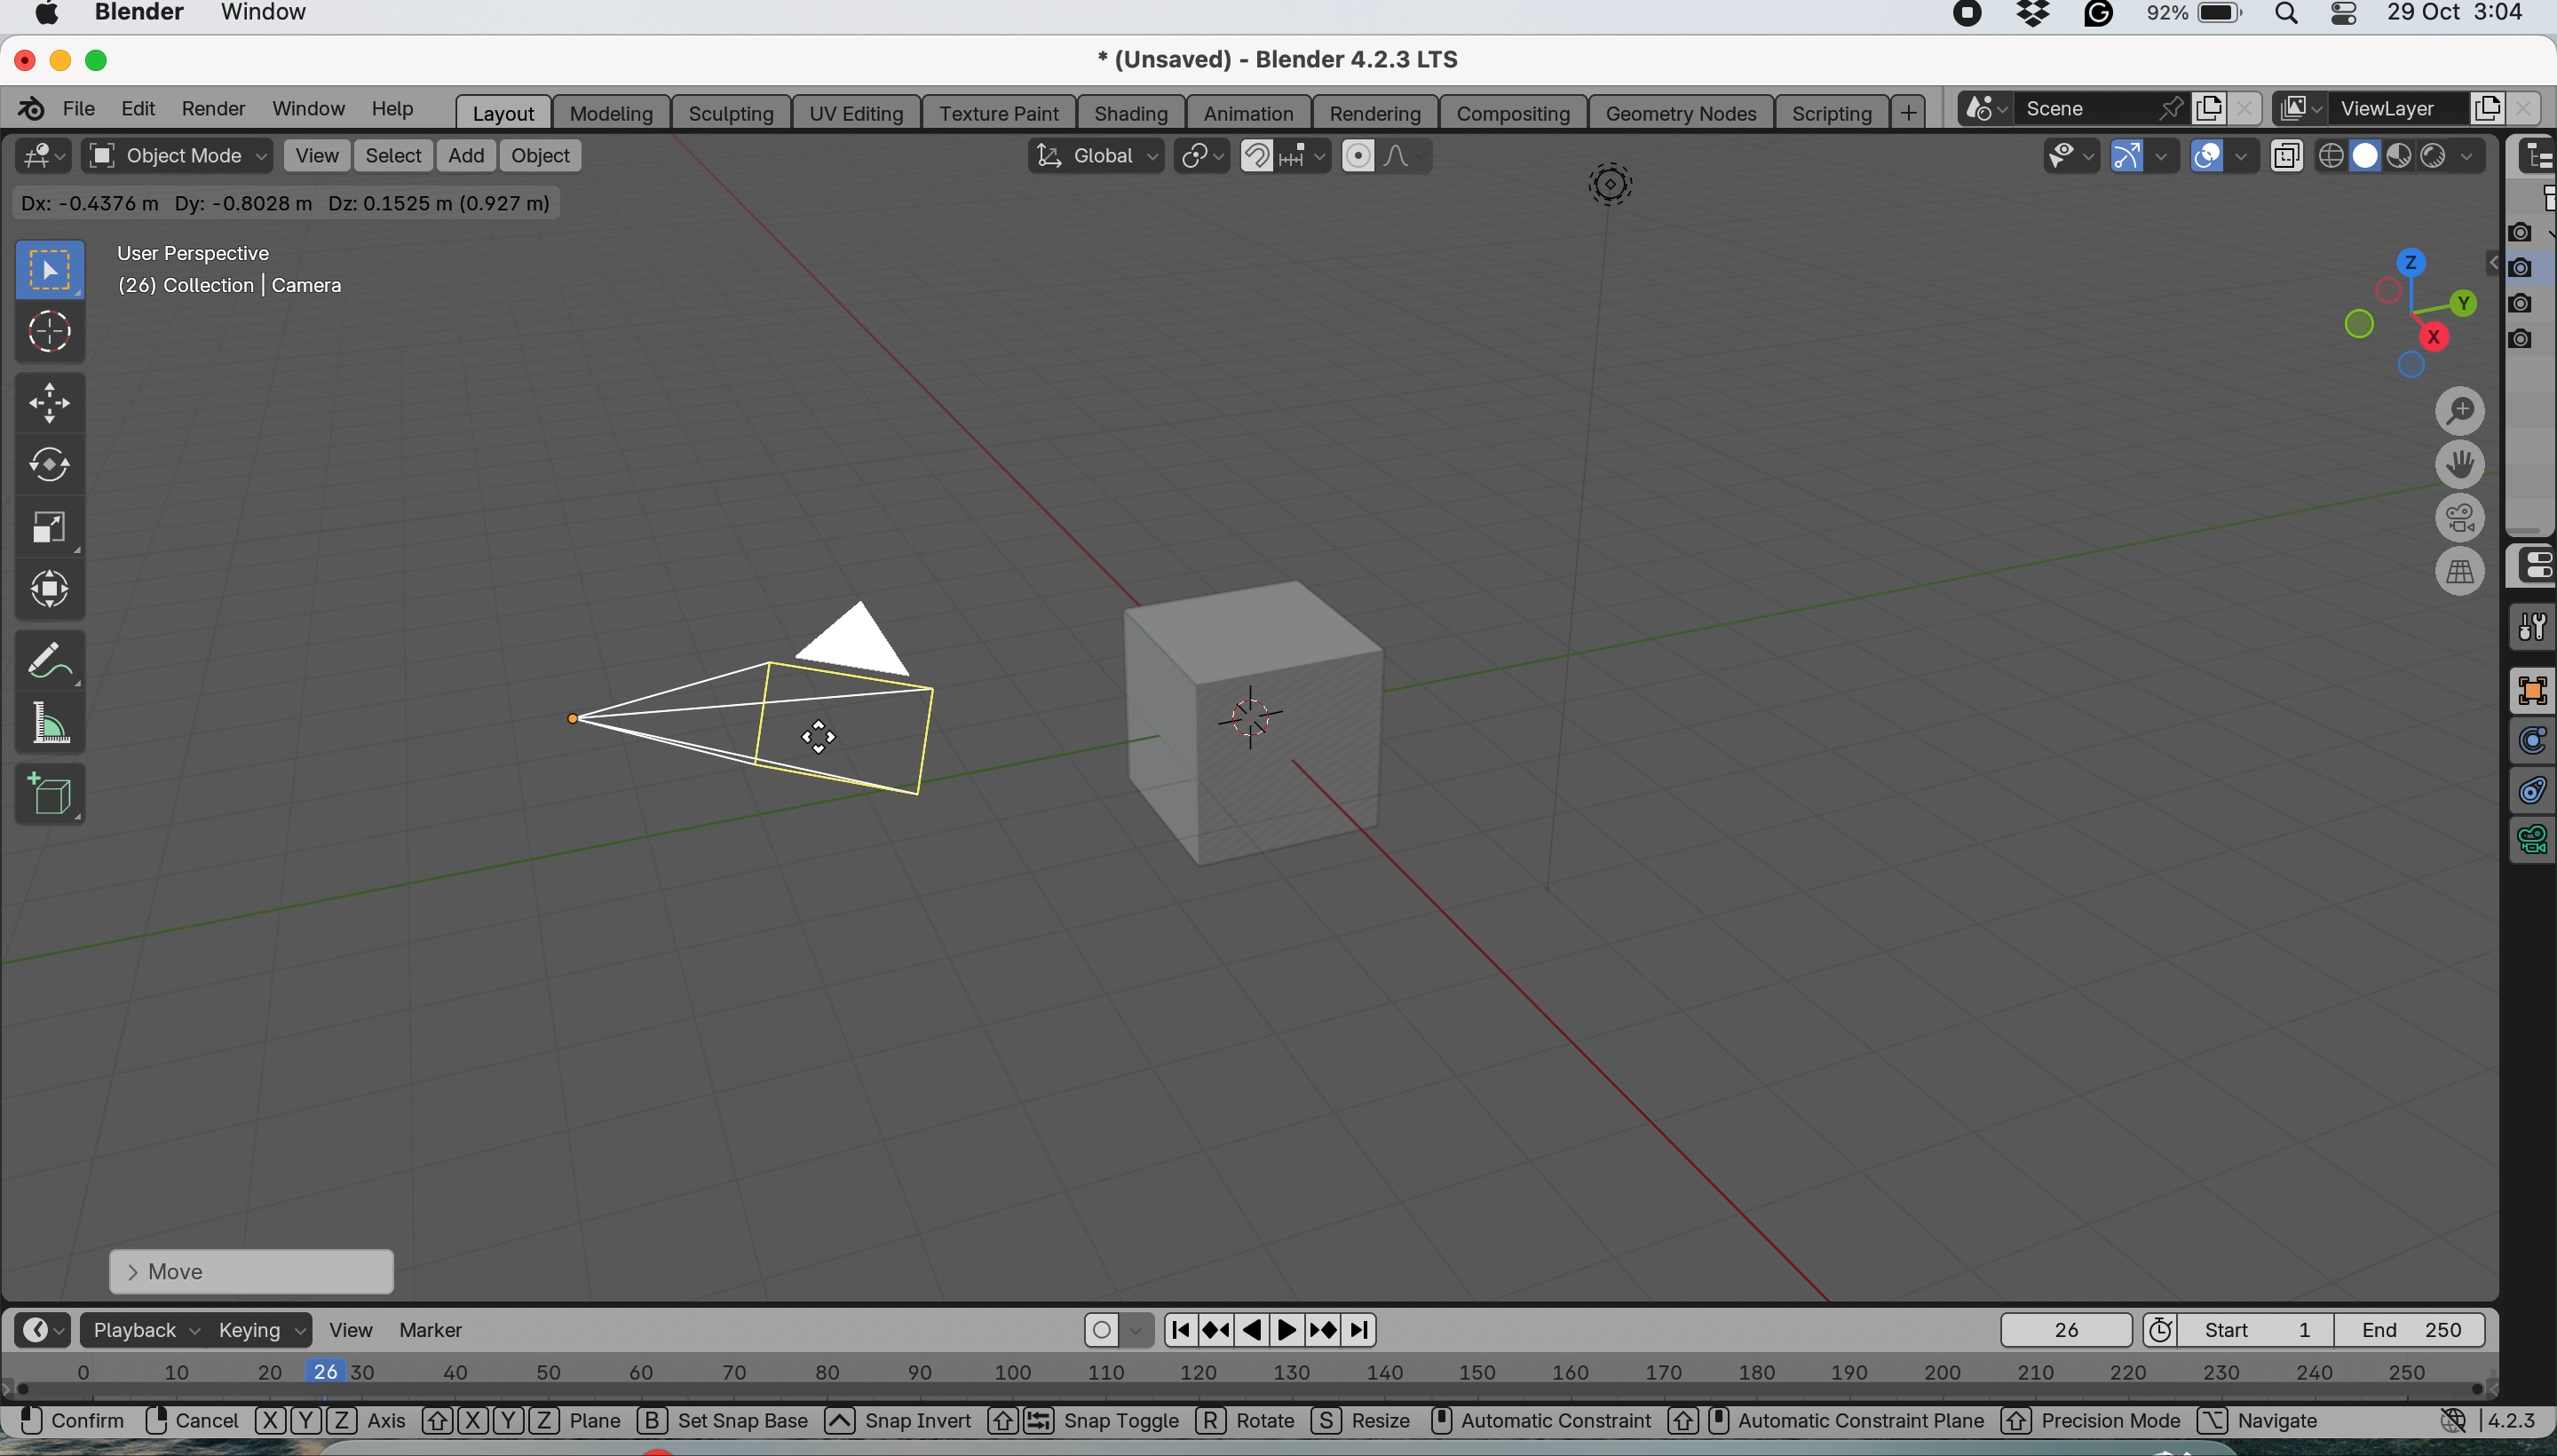 The width and height of the screenshot is (2557, 1456). Describe the element at coordinates (192, 1421) in the screenshot. I see `cancel` at that location.